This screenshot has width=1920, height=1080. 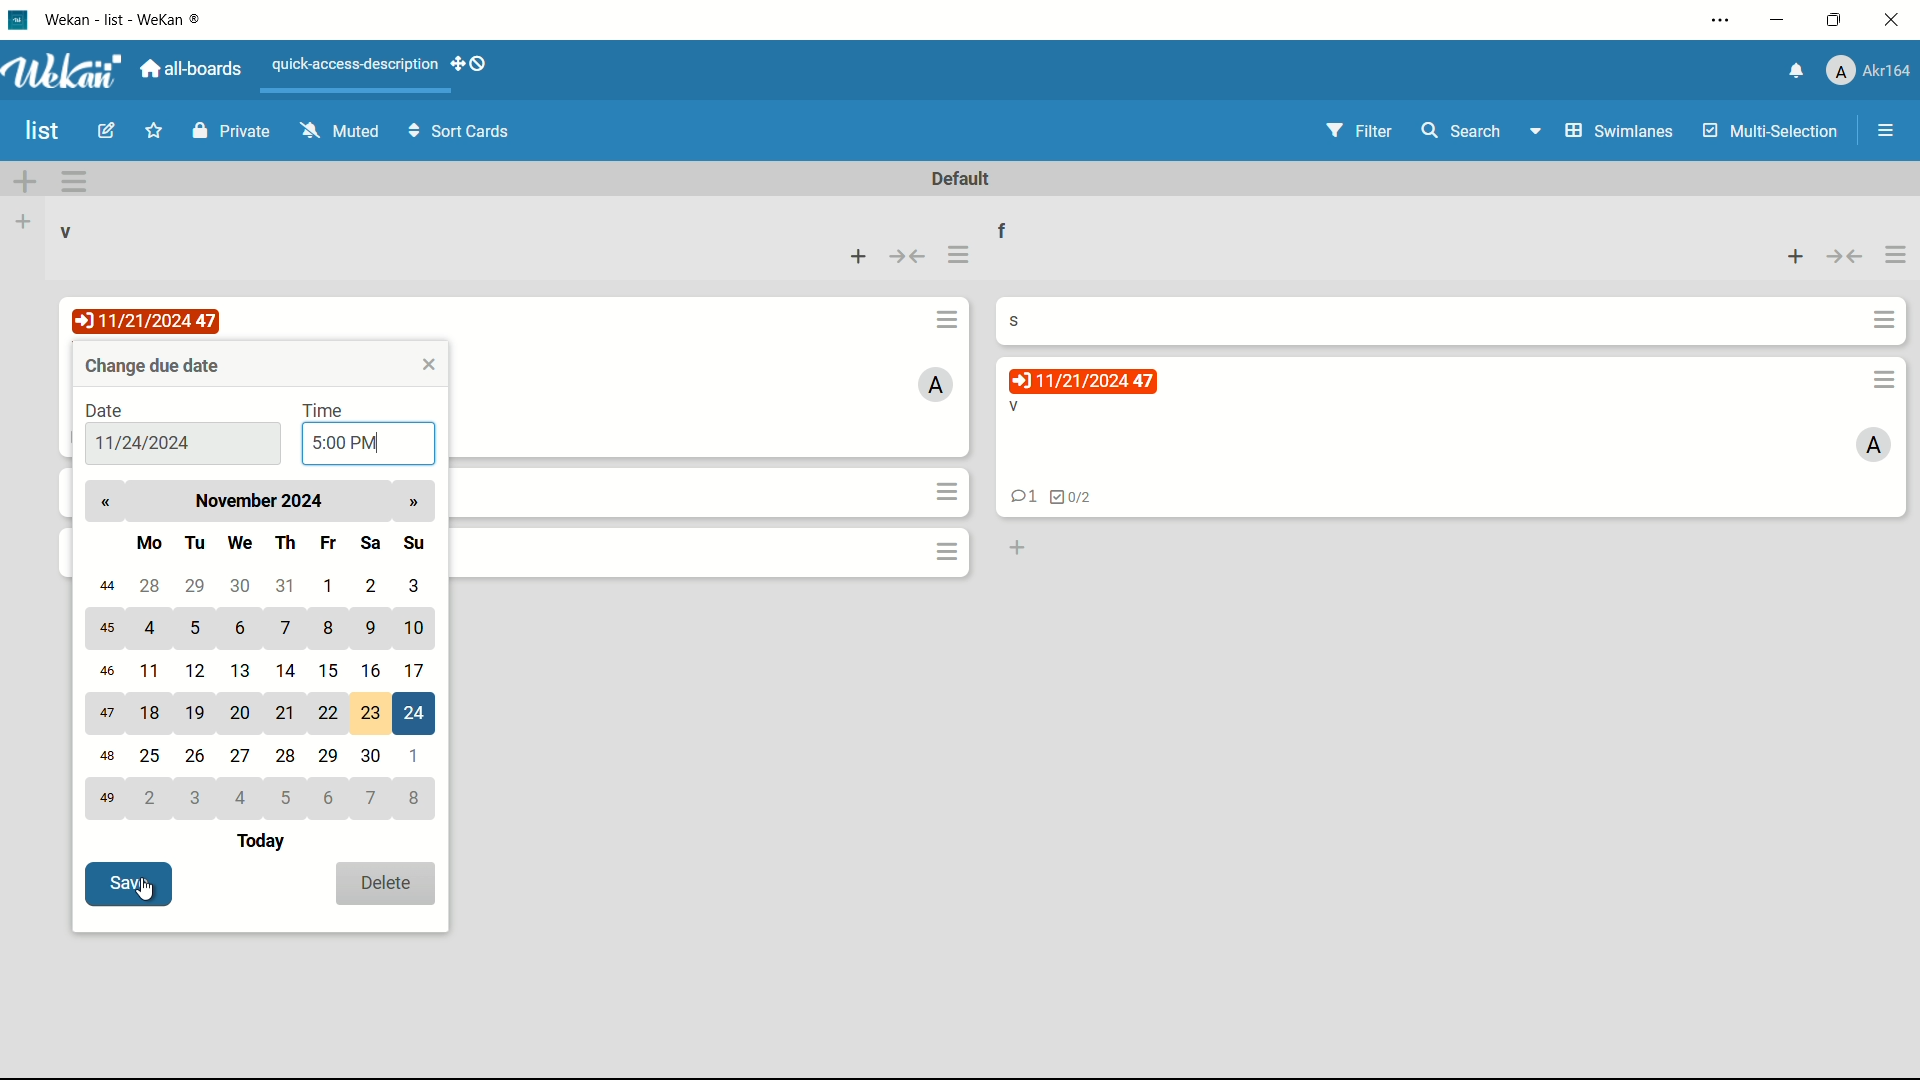 I want to click on date, so click(x=105, y=411).